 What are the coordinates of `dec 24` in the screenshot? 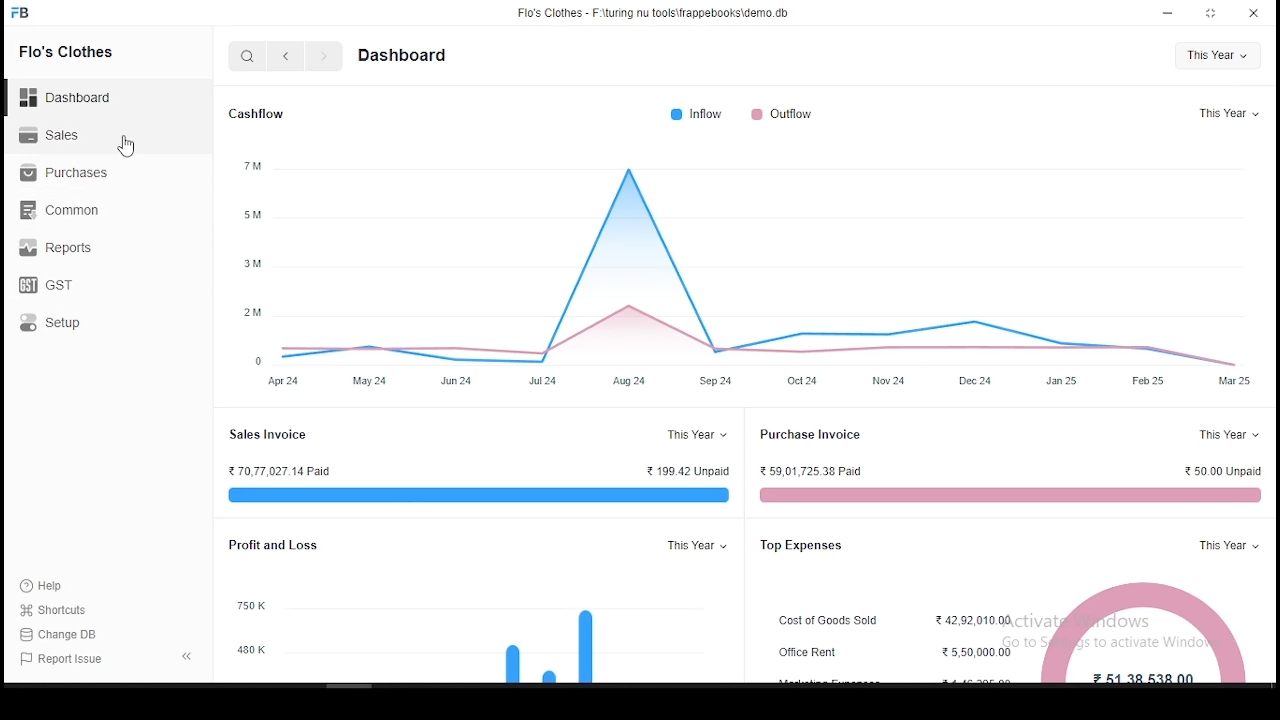 It's located at (979, 377).